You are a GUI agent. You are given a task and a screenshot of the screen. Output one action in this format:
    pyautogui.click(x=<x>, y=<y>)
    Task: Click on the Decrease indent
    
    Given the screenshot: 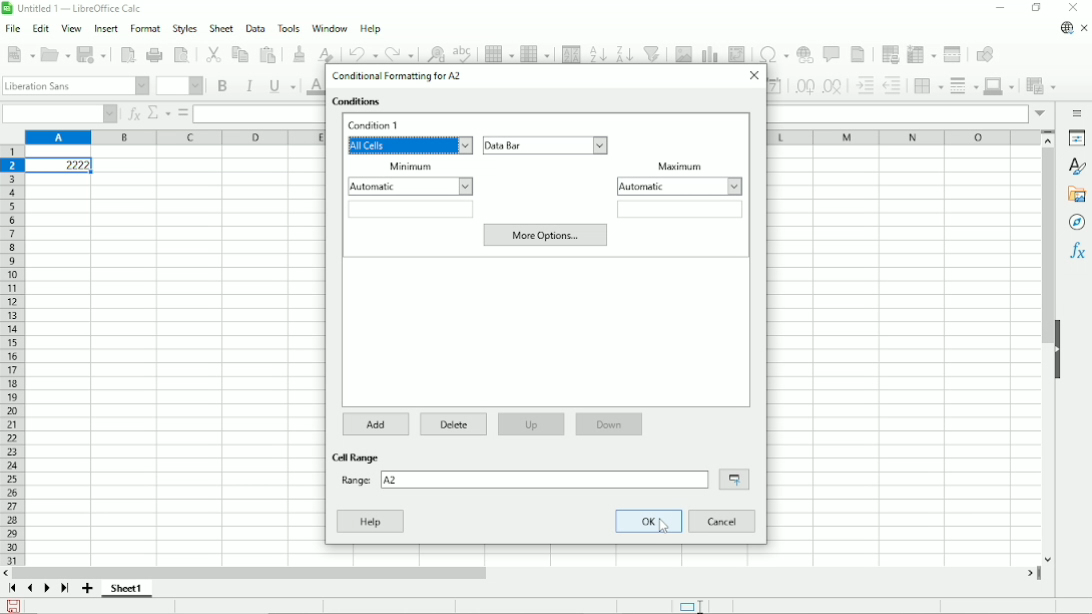 What is the action you would take?
    pyautogui.click(x=892, y=86)
    